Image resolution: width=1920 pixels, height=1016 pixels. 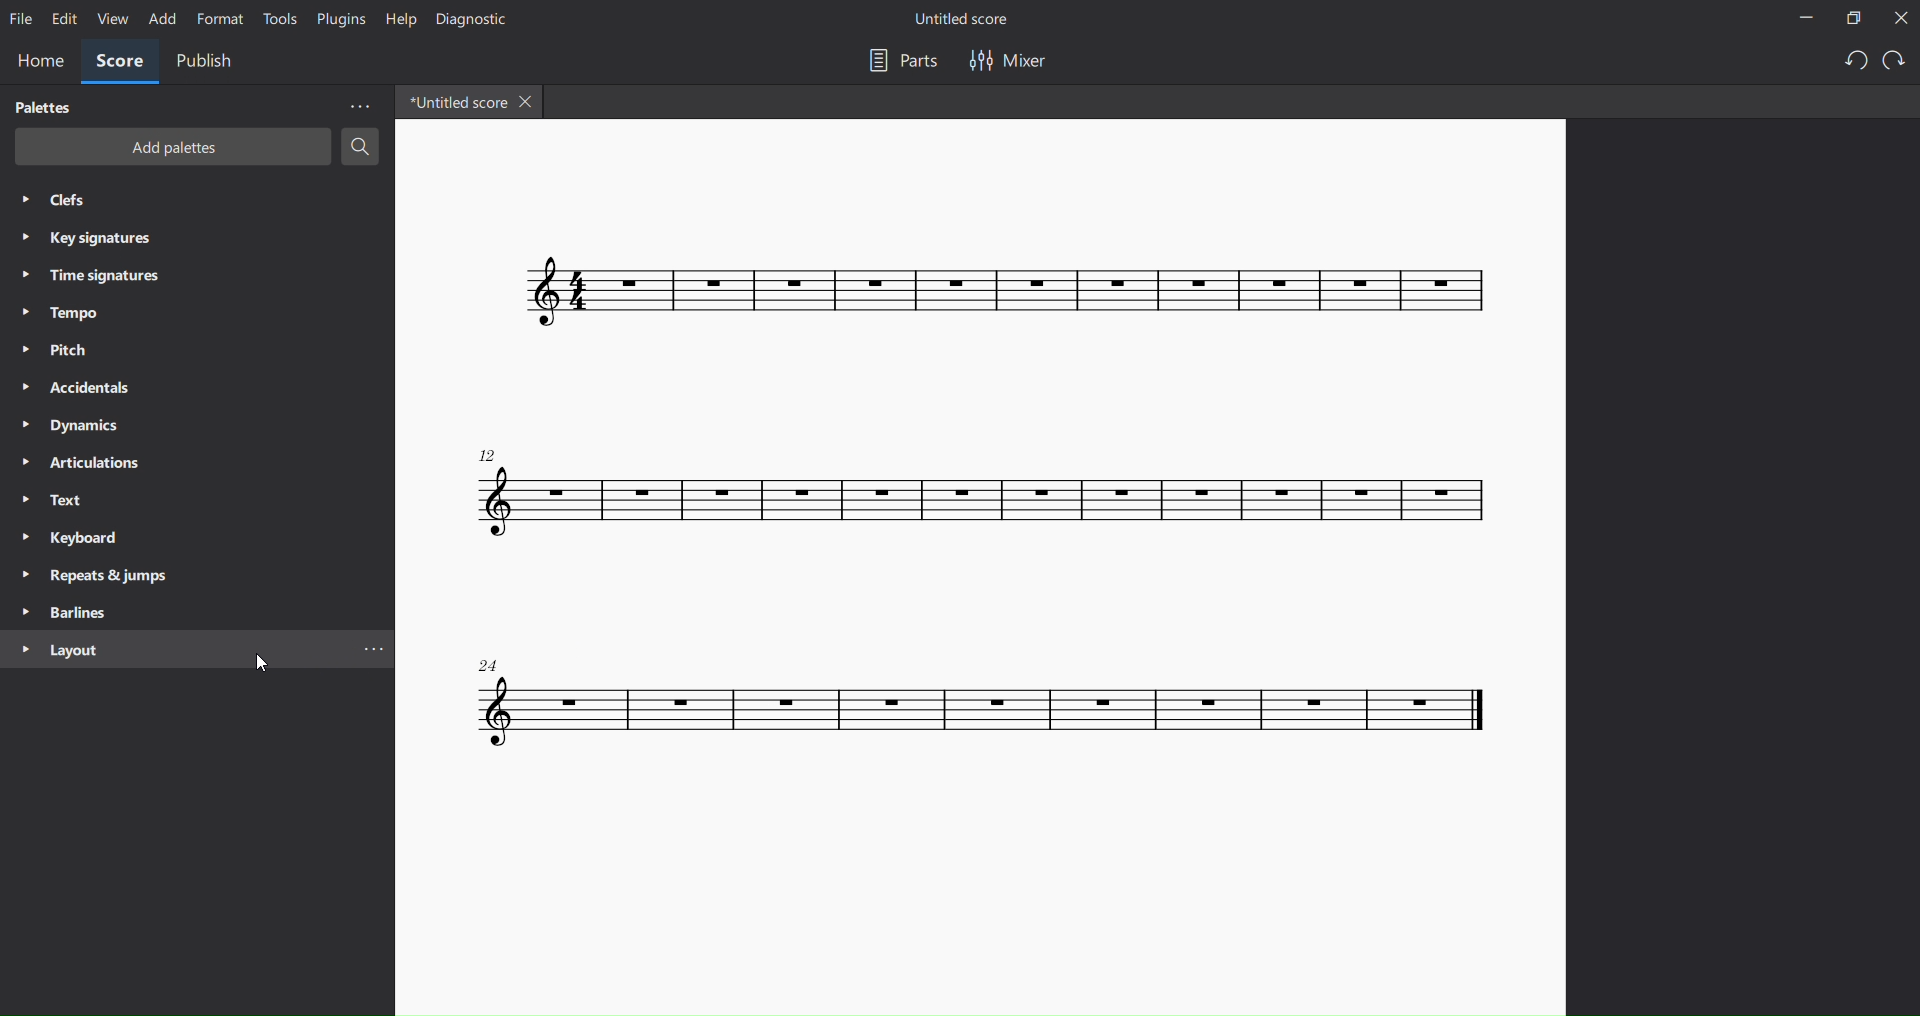 What do you see at coordinates (40, 59) in the screenshot?
I see `home` at bounding box center [40, 59].